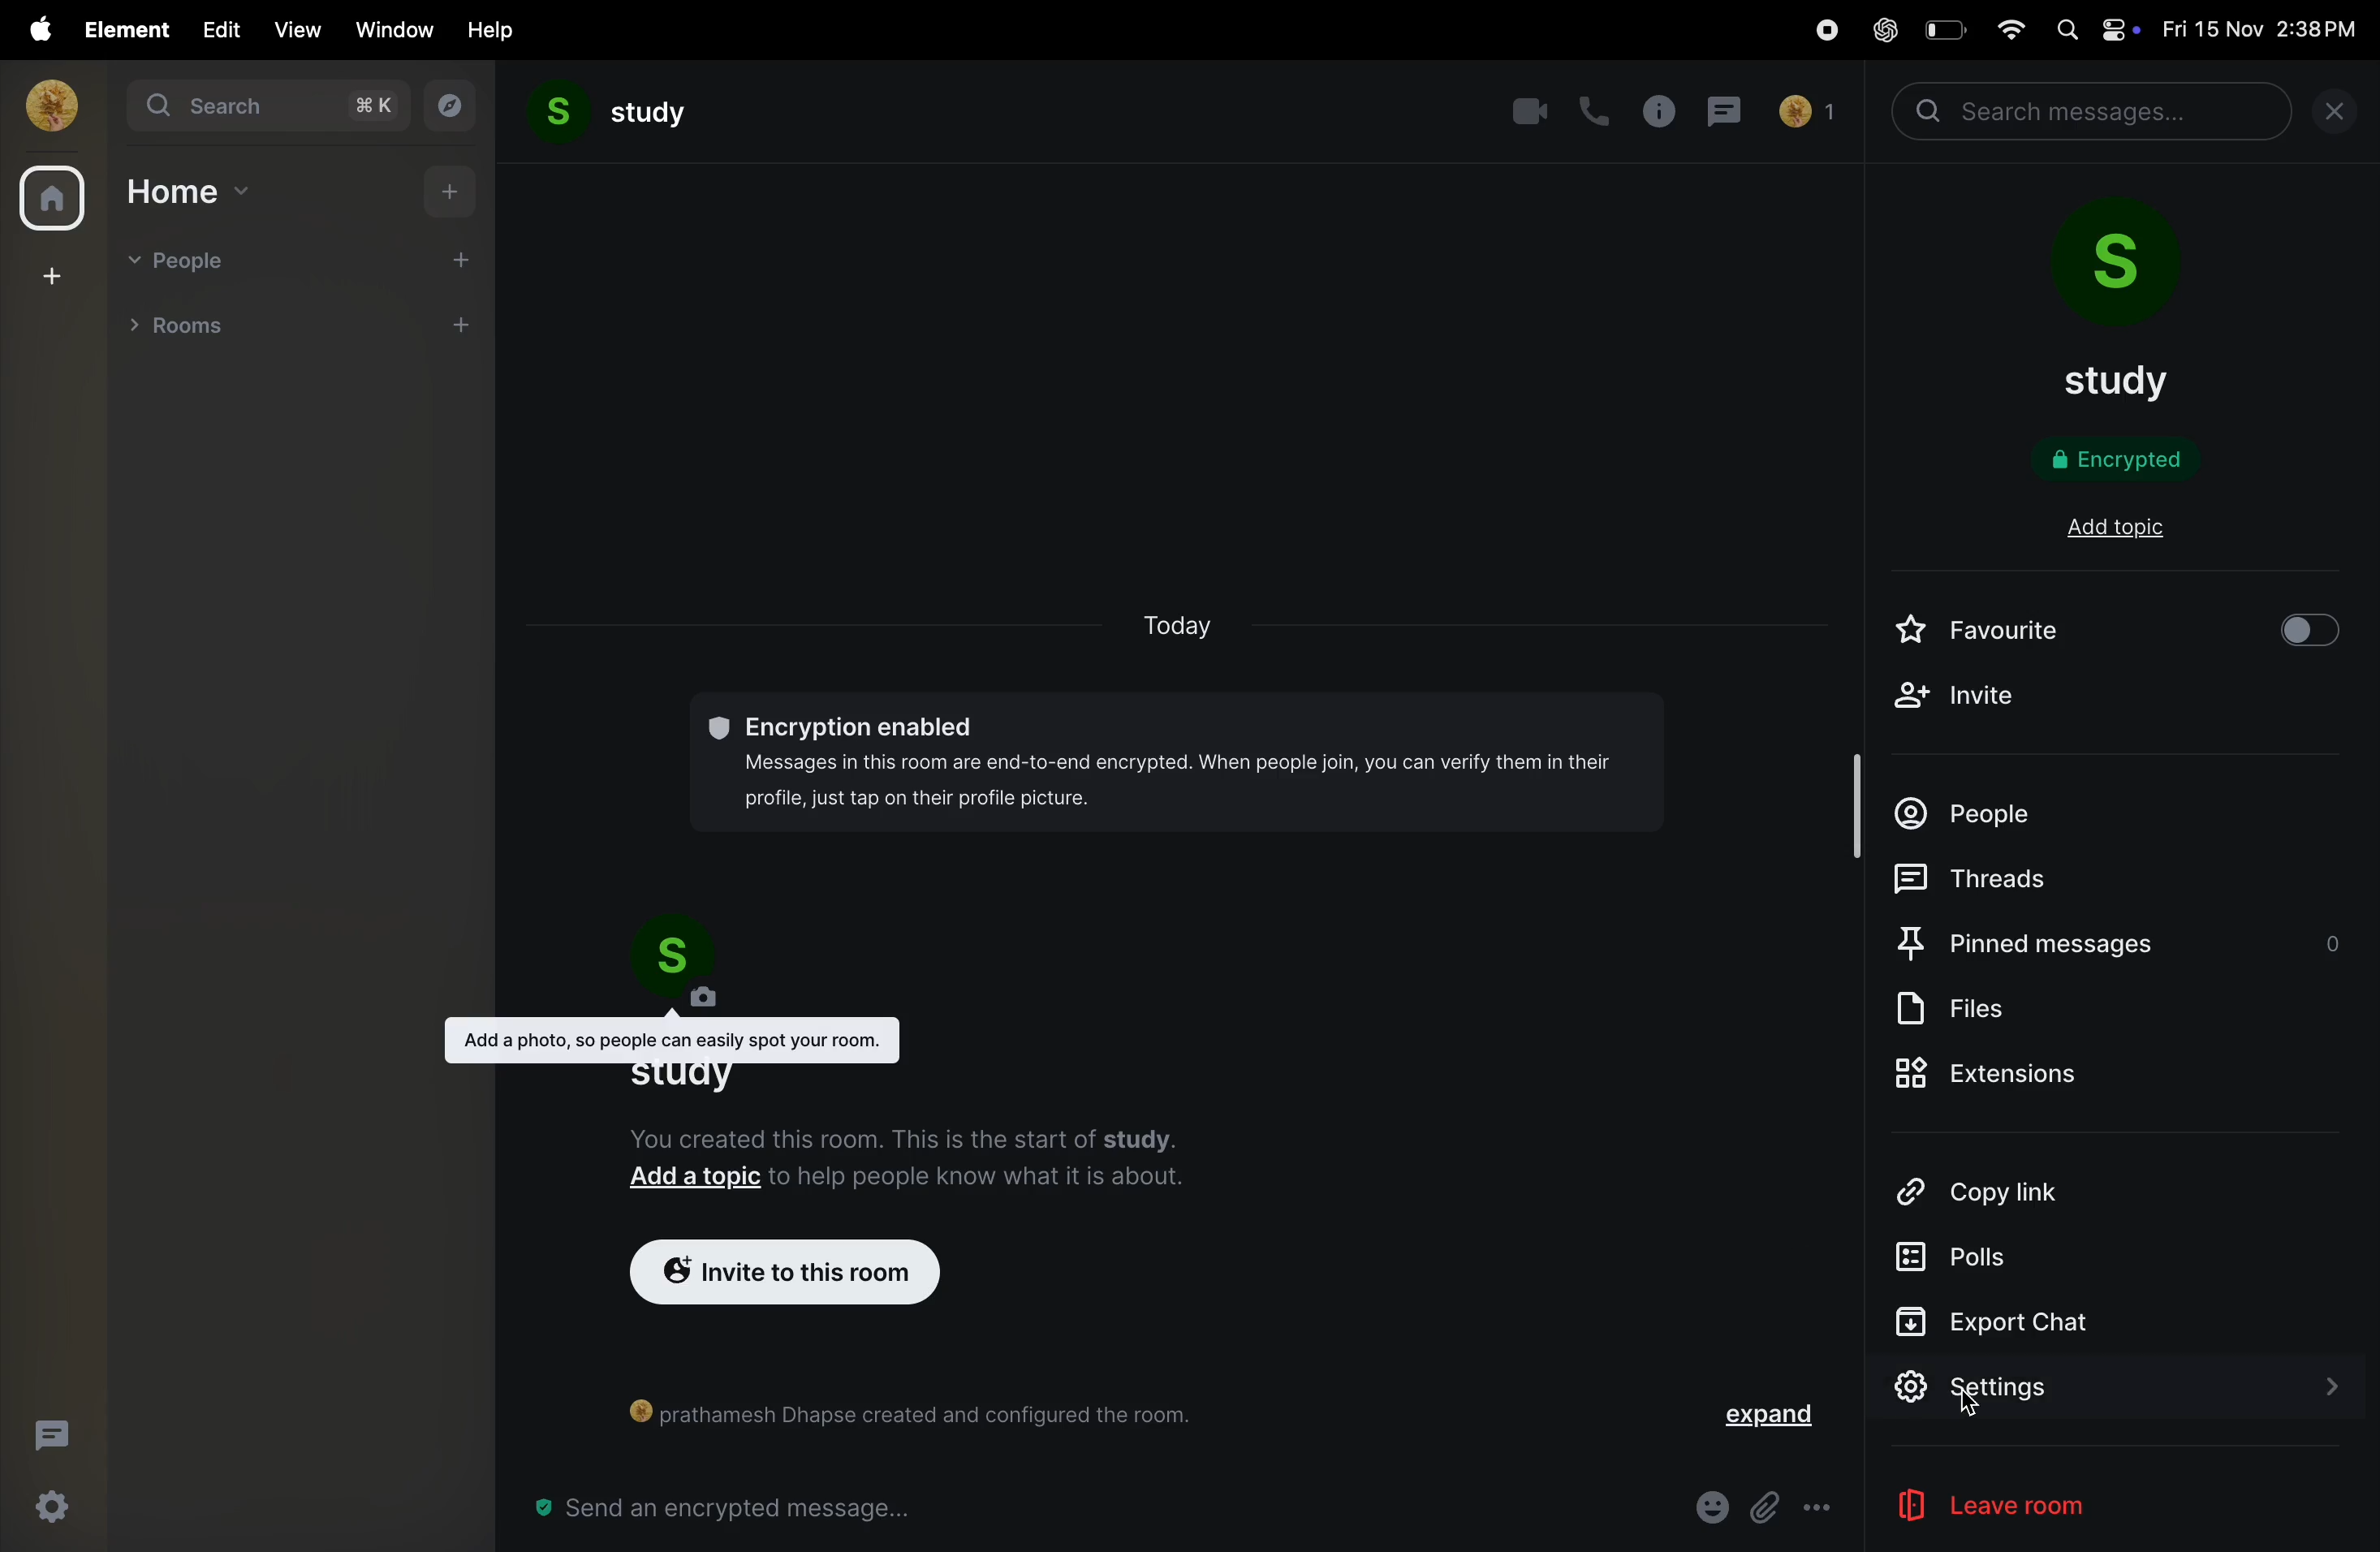 The image size is (2380, 1552). I want to click on favourite, so click(1980, 630).